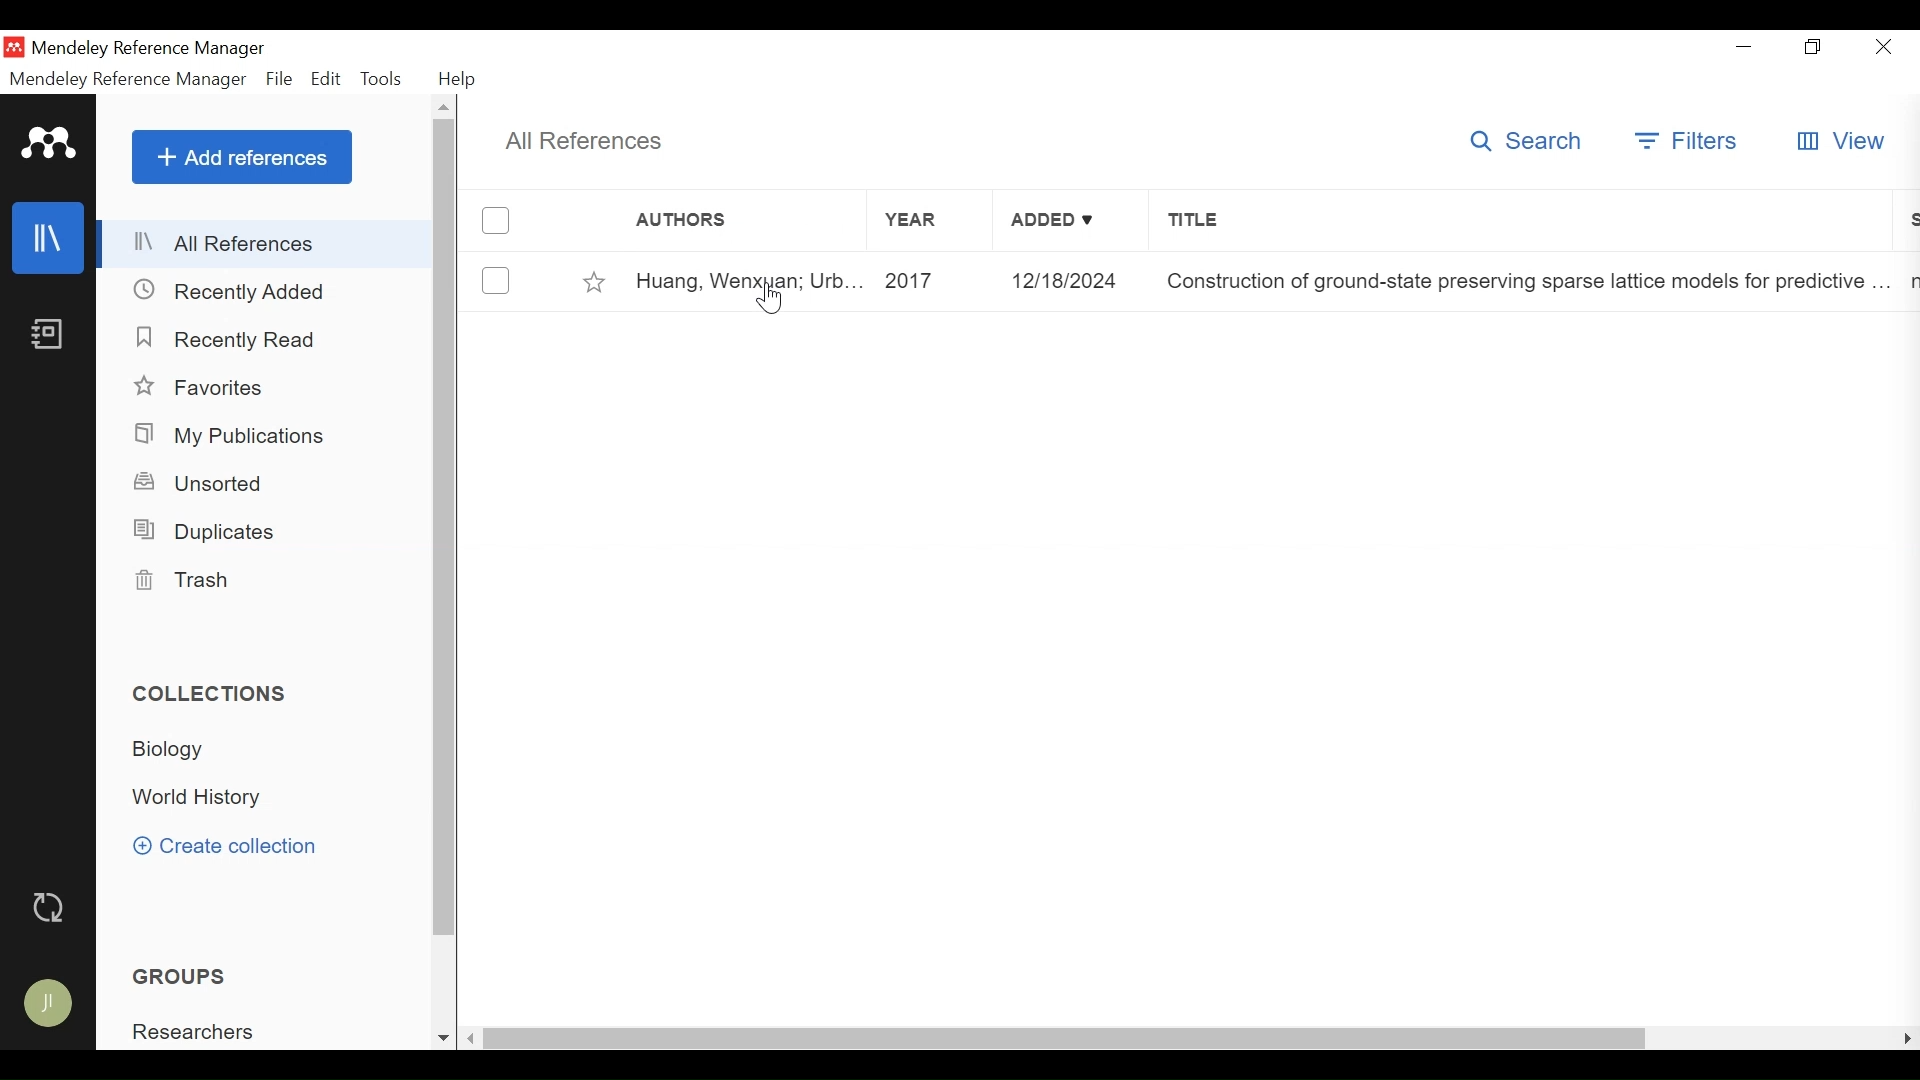 Image resolution: width=1920 pixels, height=1080 pixels. Describe the element at coordinates (748, 282) in the screenshot. I see `Huang, Wenxuan; Urb...` at that location.